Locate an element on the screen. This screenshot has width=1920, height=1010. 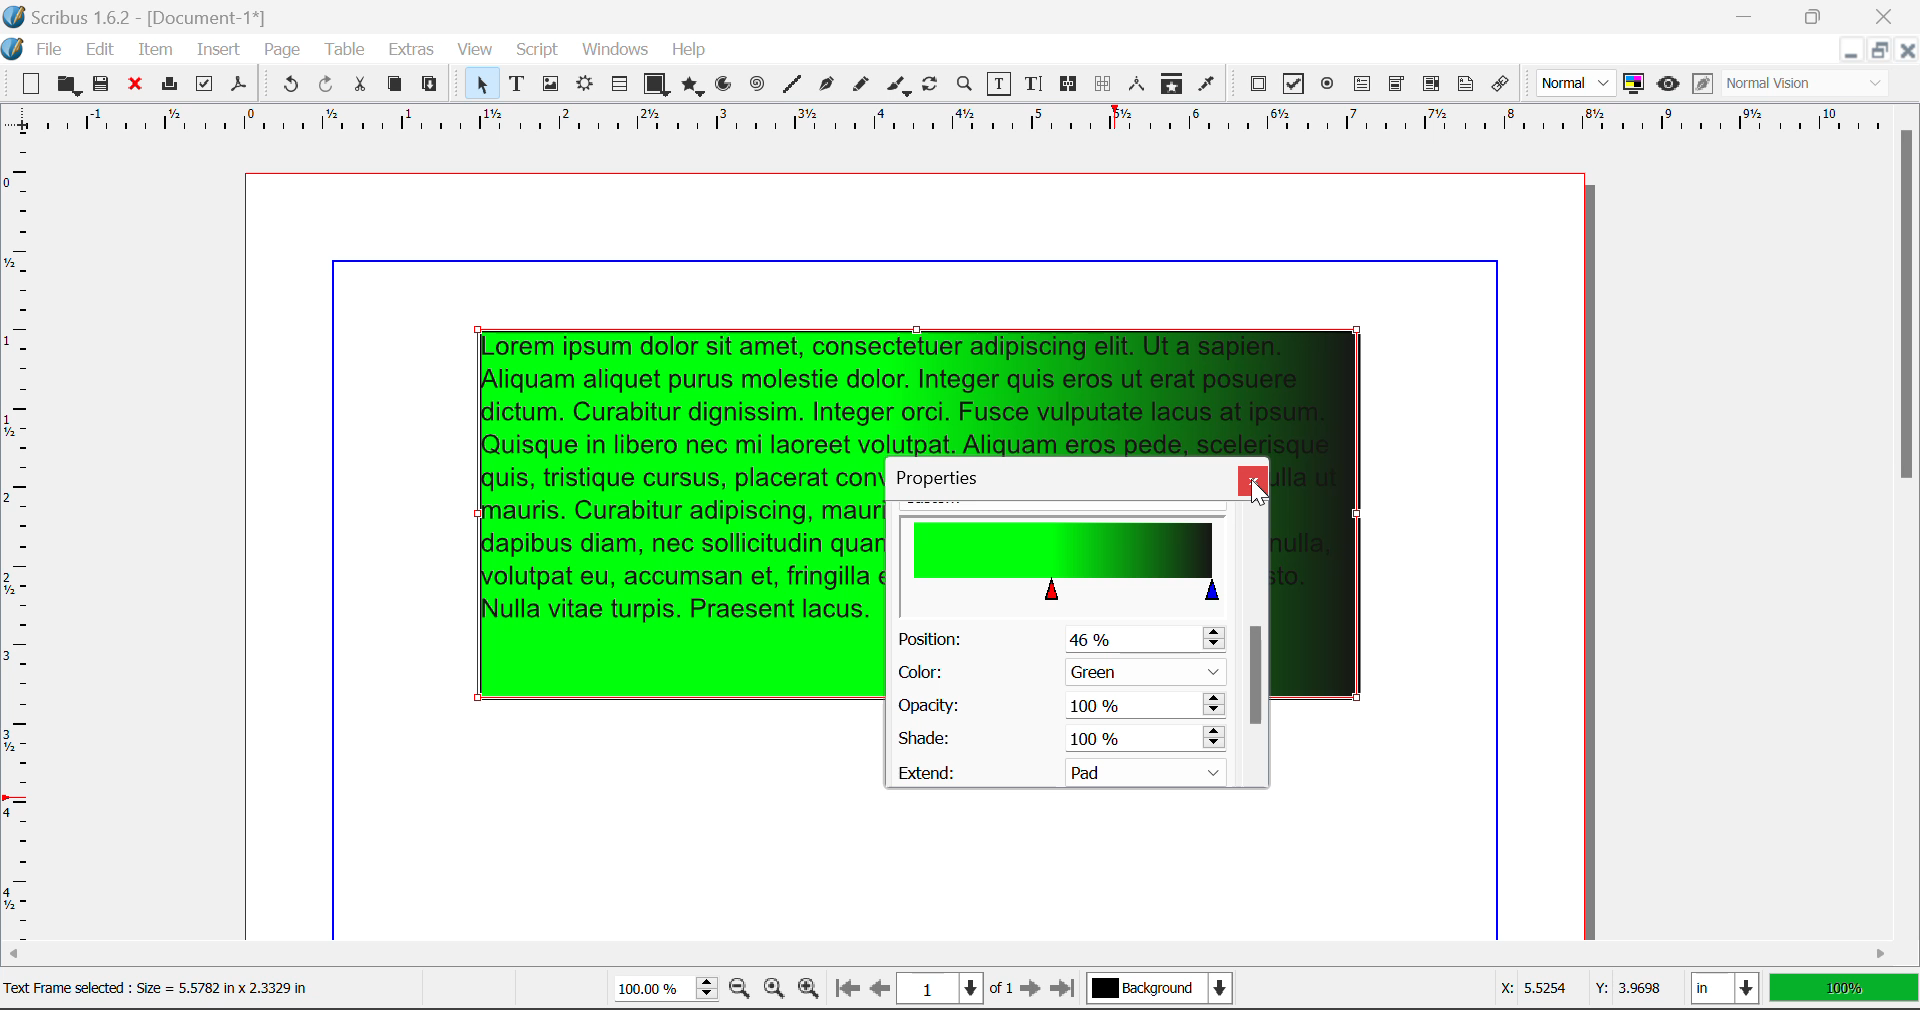
Preflight Verifier is located at coordinates (204, 87).